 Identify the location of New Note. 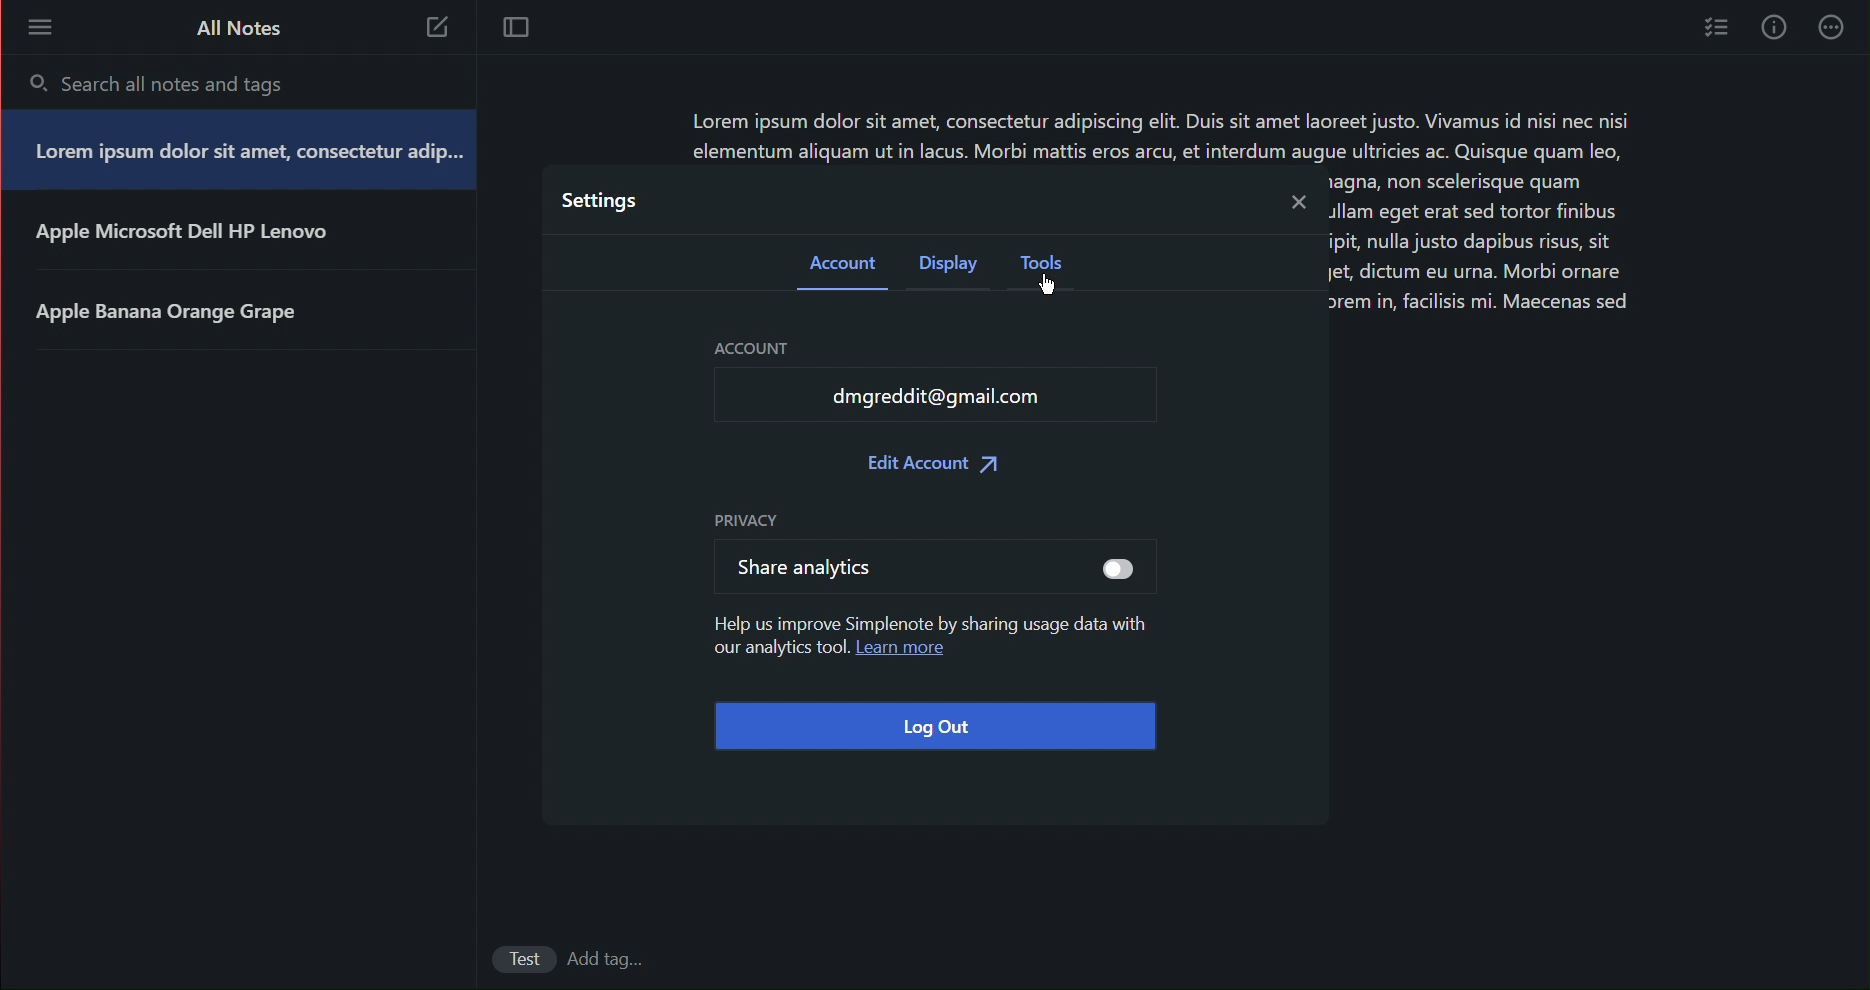
(440, 28).